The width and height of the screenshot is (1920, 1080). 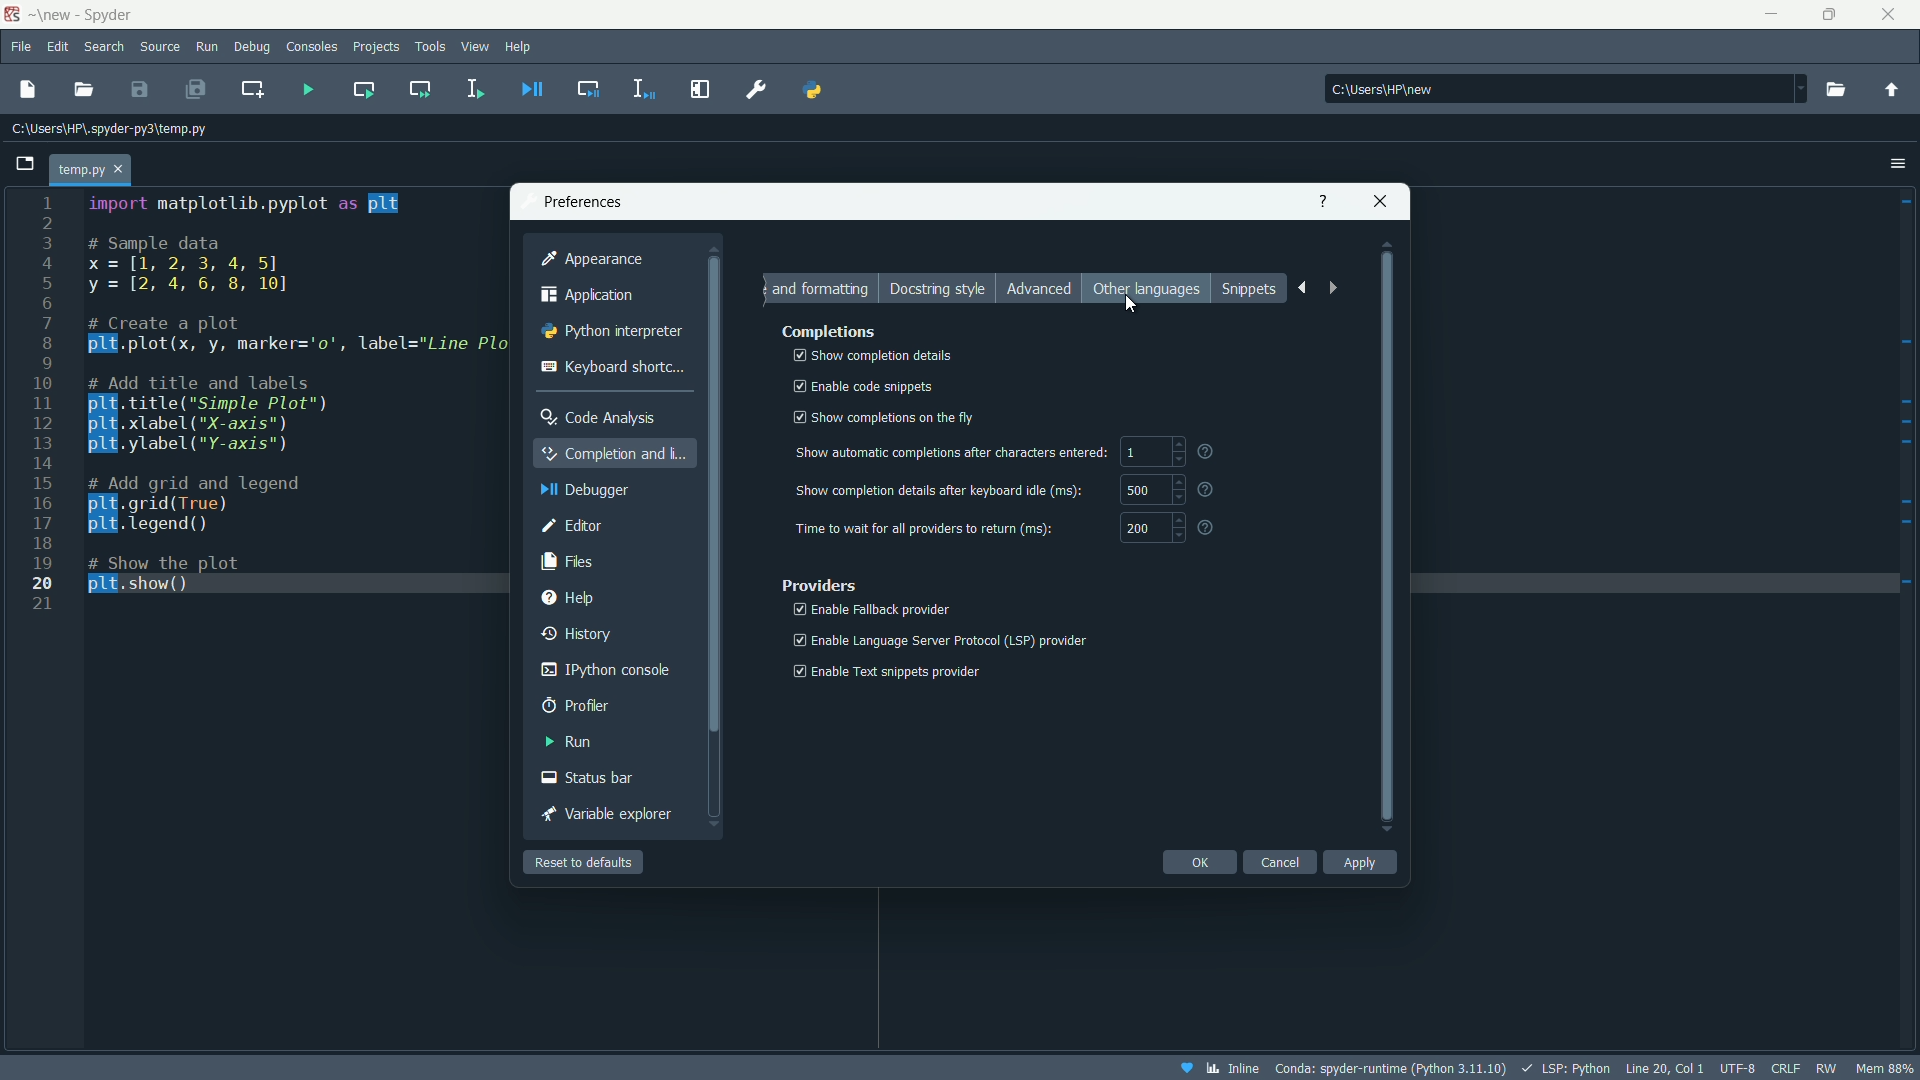 I want to click on close, so click(x=1382, y=199).